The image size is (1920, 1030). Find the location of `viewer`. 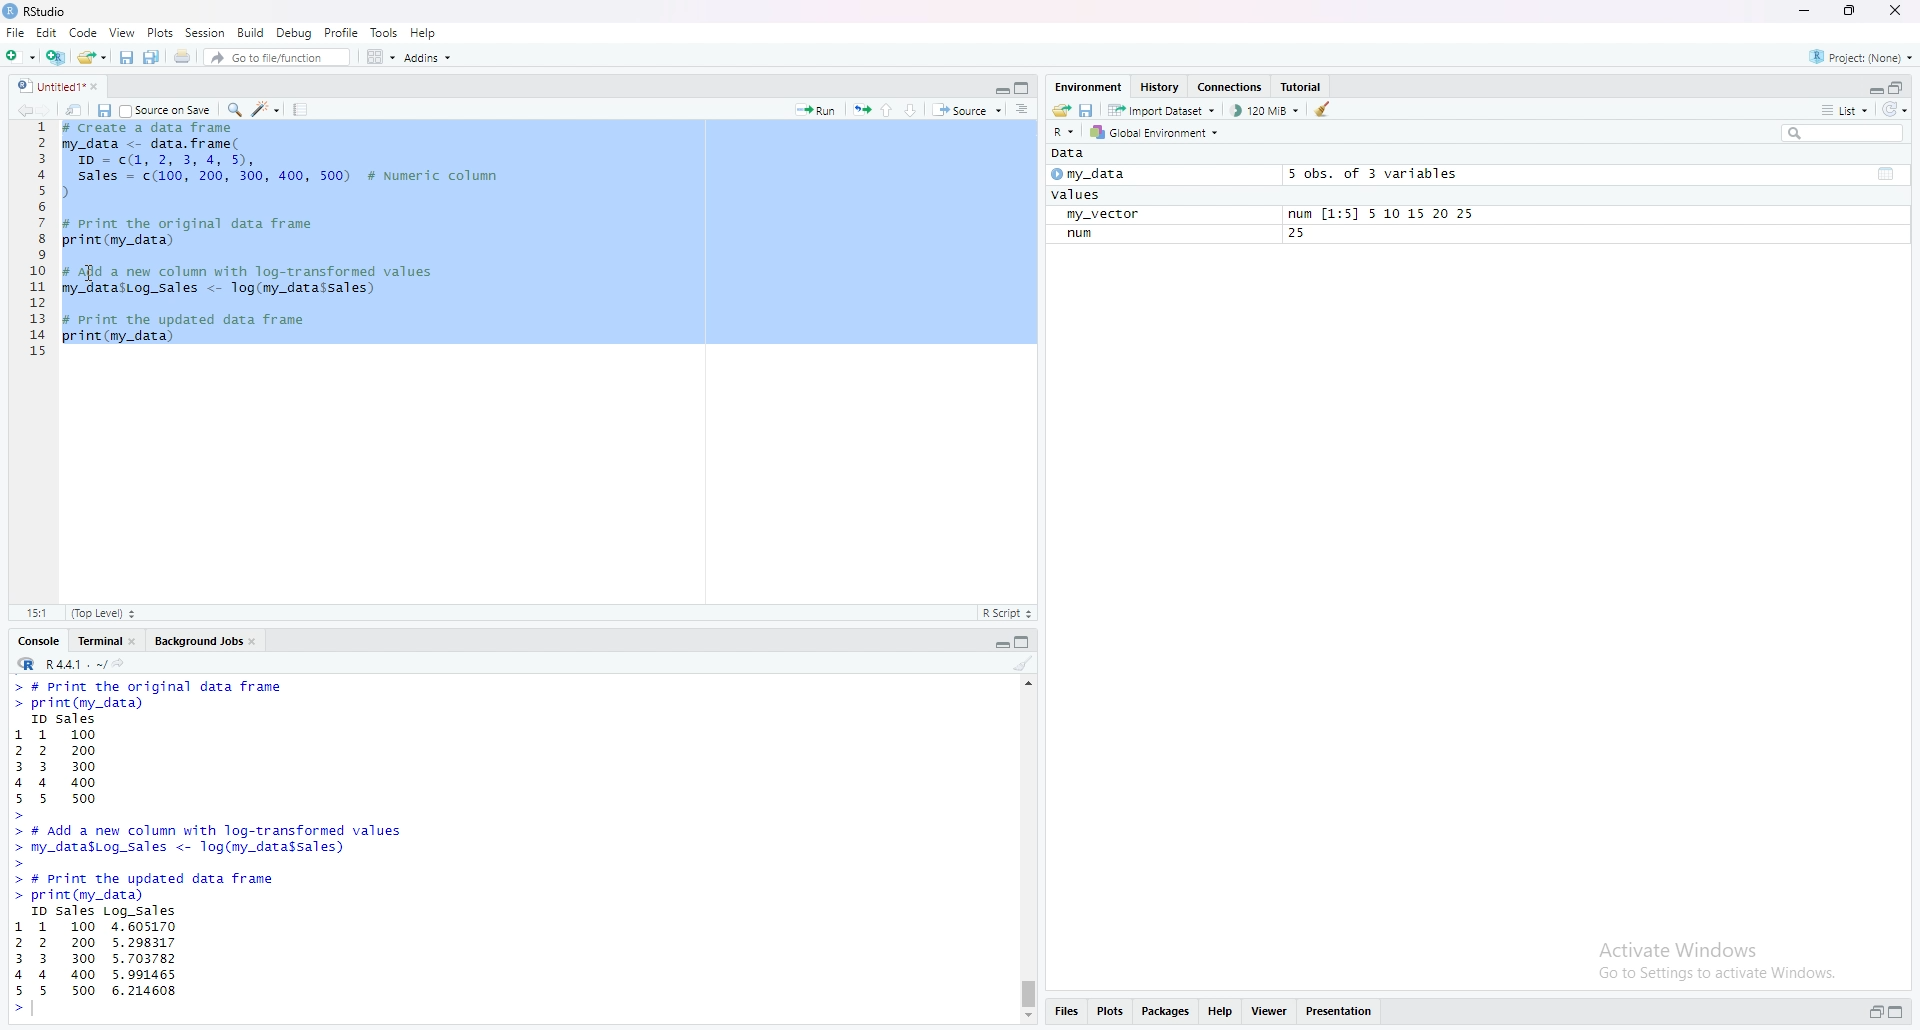

viewer is located at coordinates (1270, 1013).